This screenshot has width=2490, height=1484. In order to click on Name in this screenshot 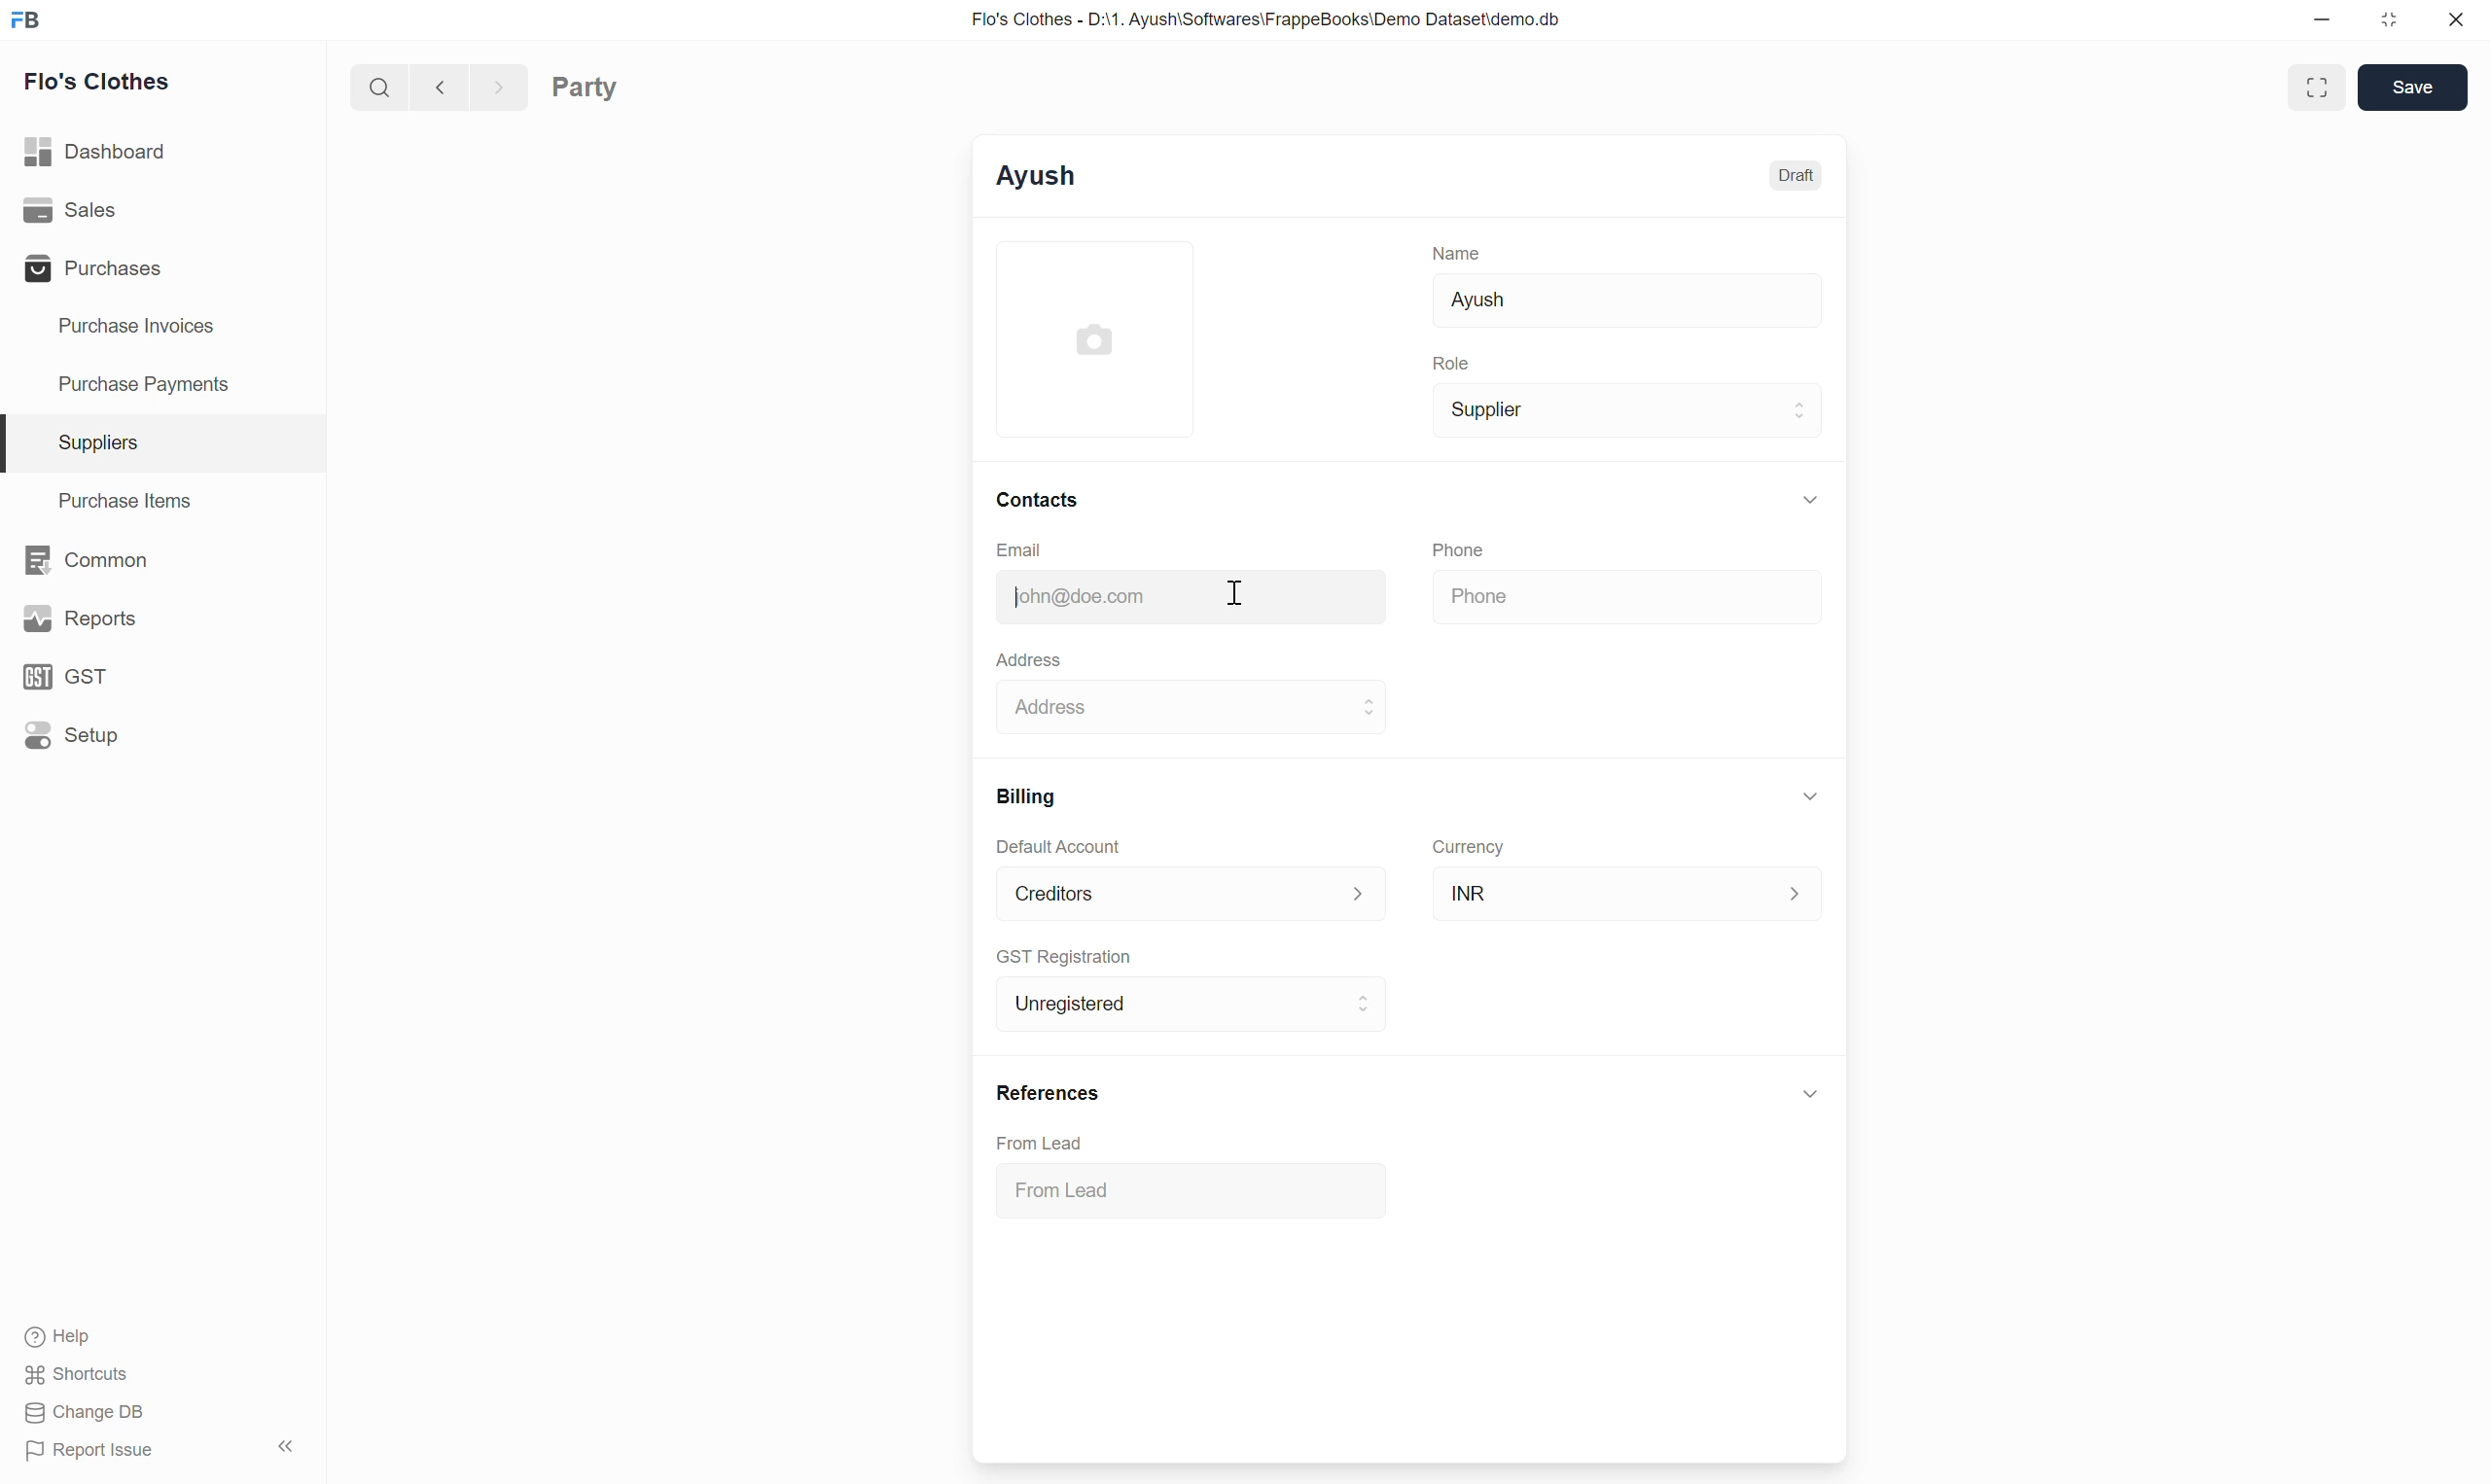, I will do `click(1456, 253)`.